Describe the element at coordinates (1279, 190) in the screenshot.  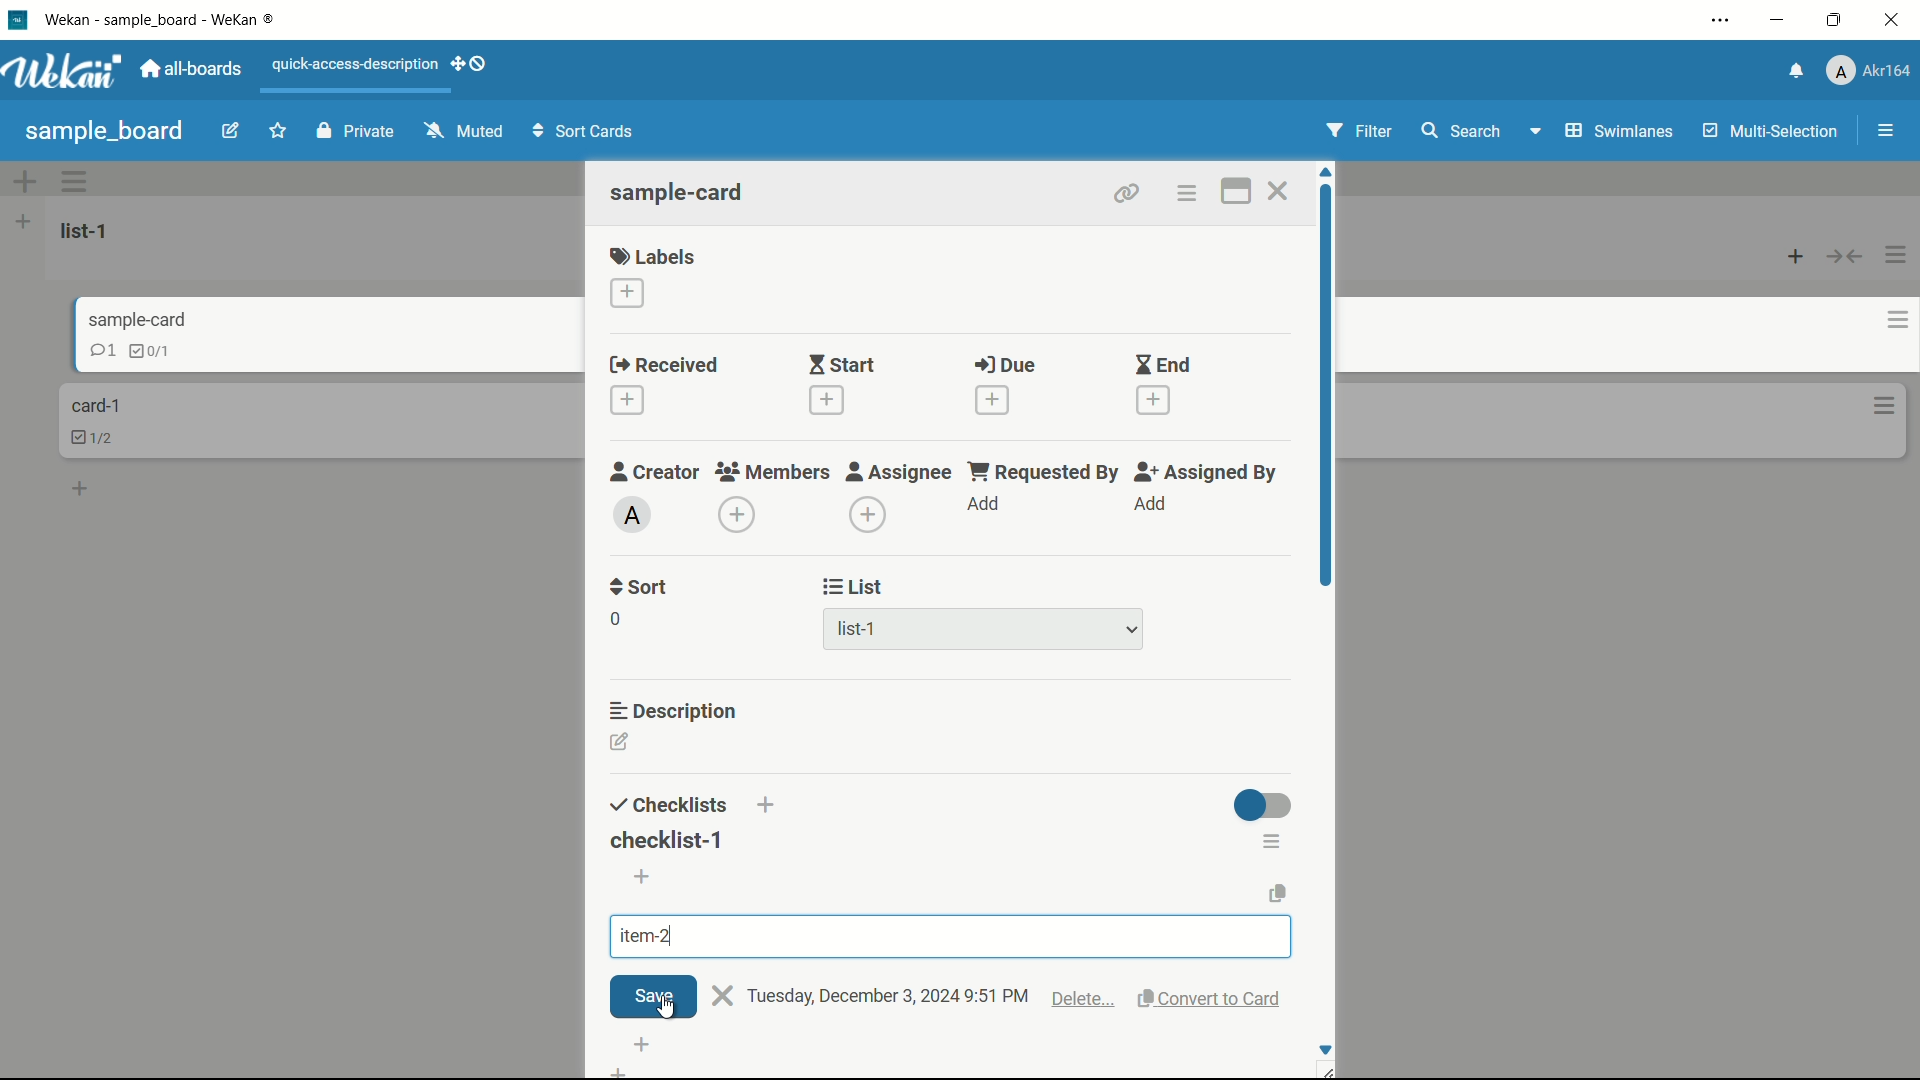
I see `close card` at that location.